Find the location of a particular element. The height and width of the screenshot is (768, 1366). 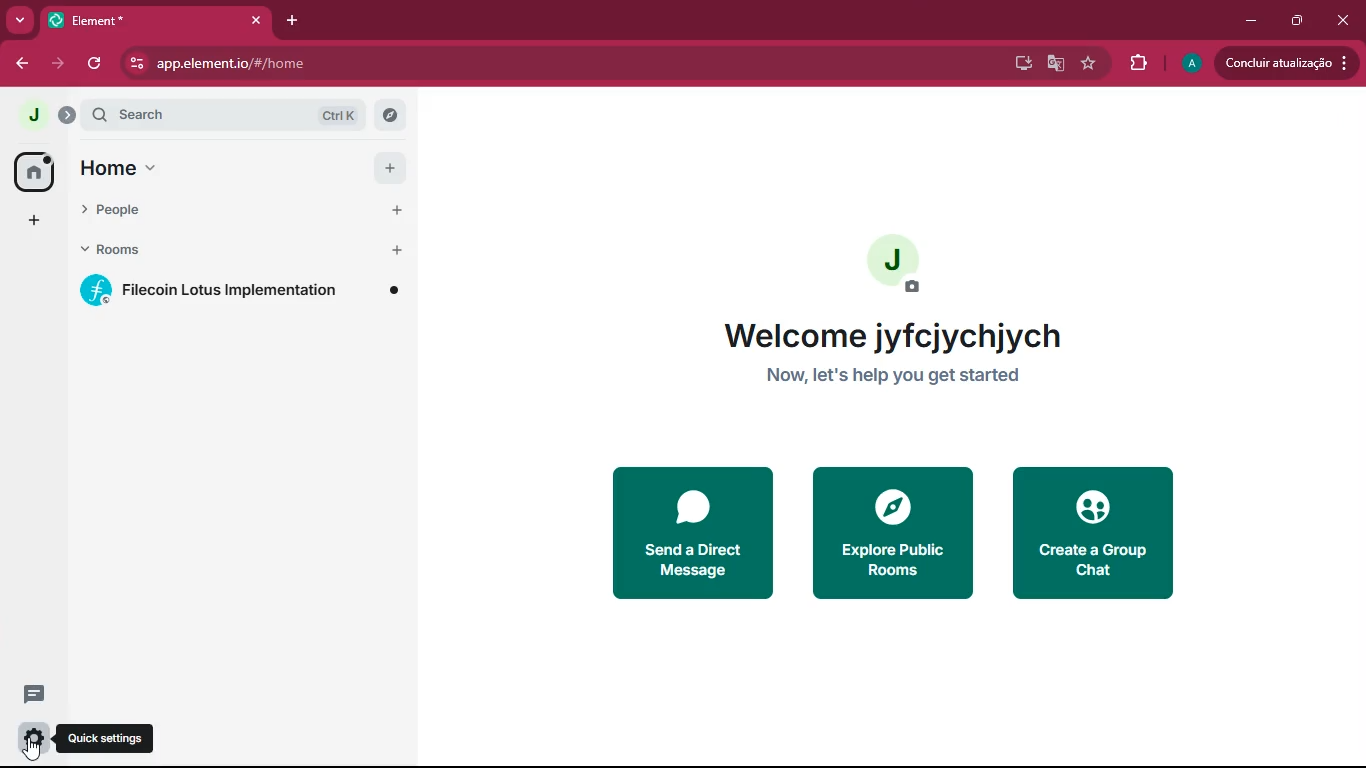

filecoin lotus implementation is located at coordinates (243, 290).